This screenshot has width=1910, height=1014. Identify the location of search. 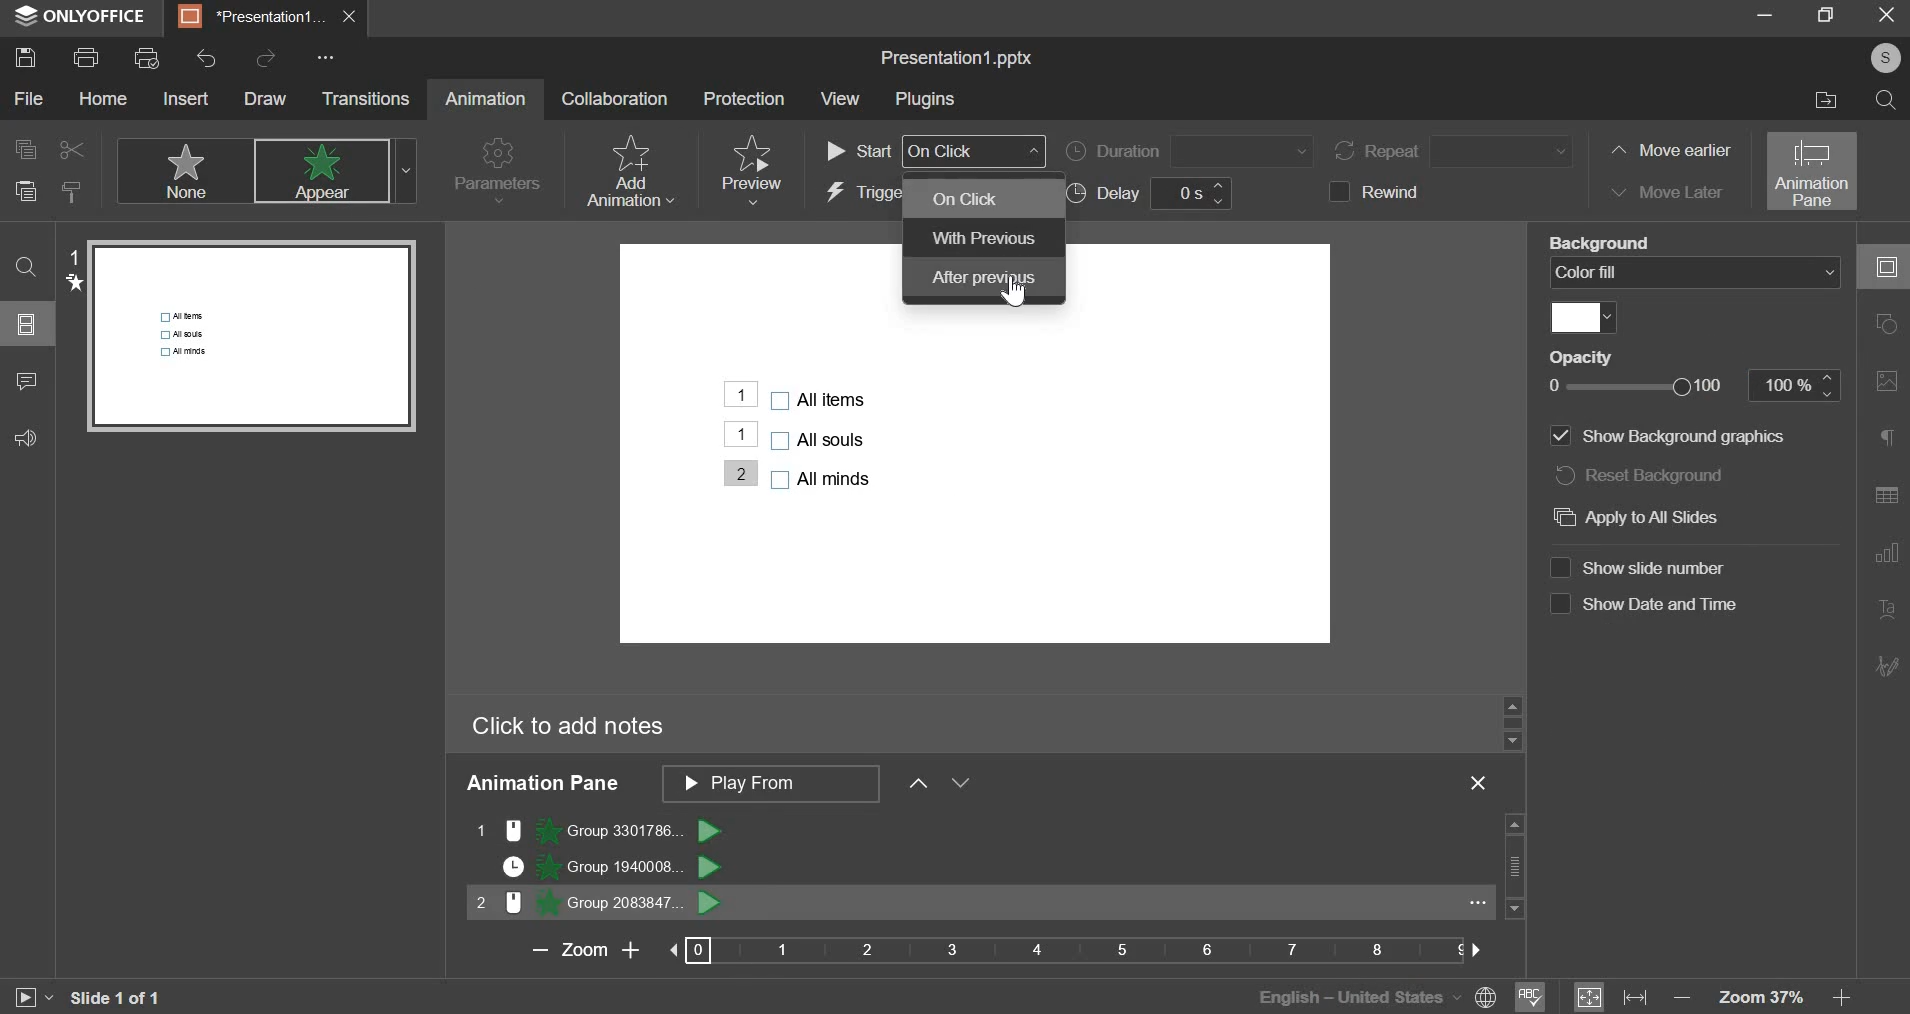
(1885, 101).